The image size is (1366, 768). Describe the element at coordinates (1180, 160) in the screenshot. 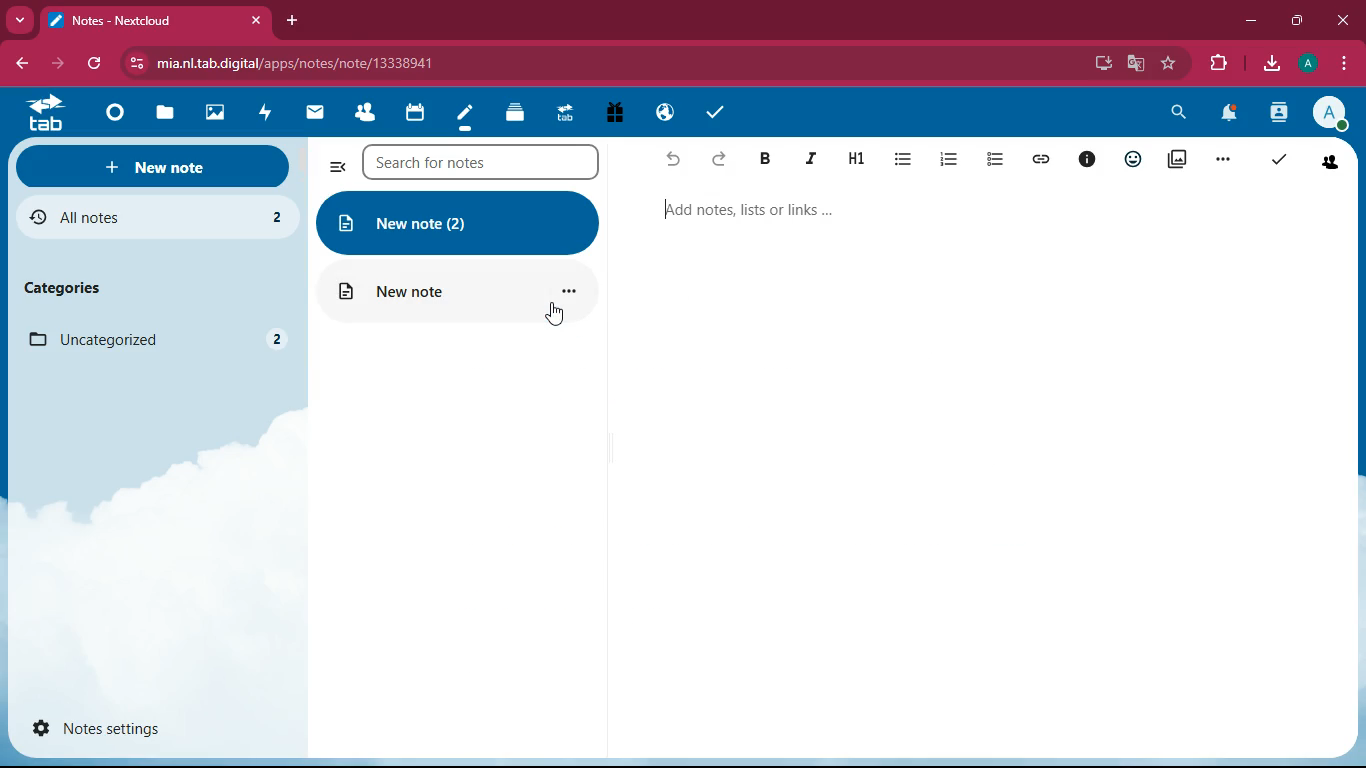

I see `pictures` at that location.